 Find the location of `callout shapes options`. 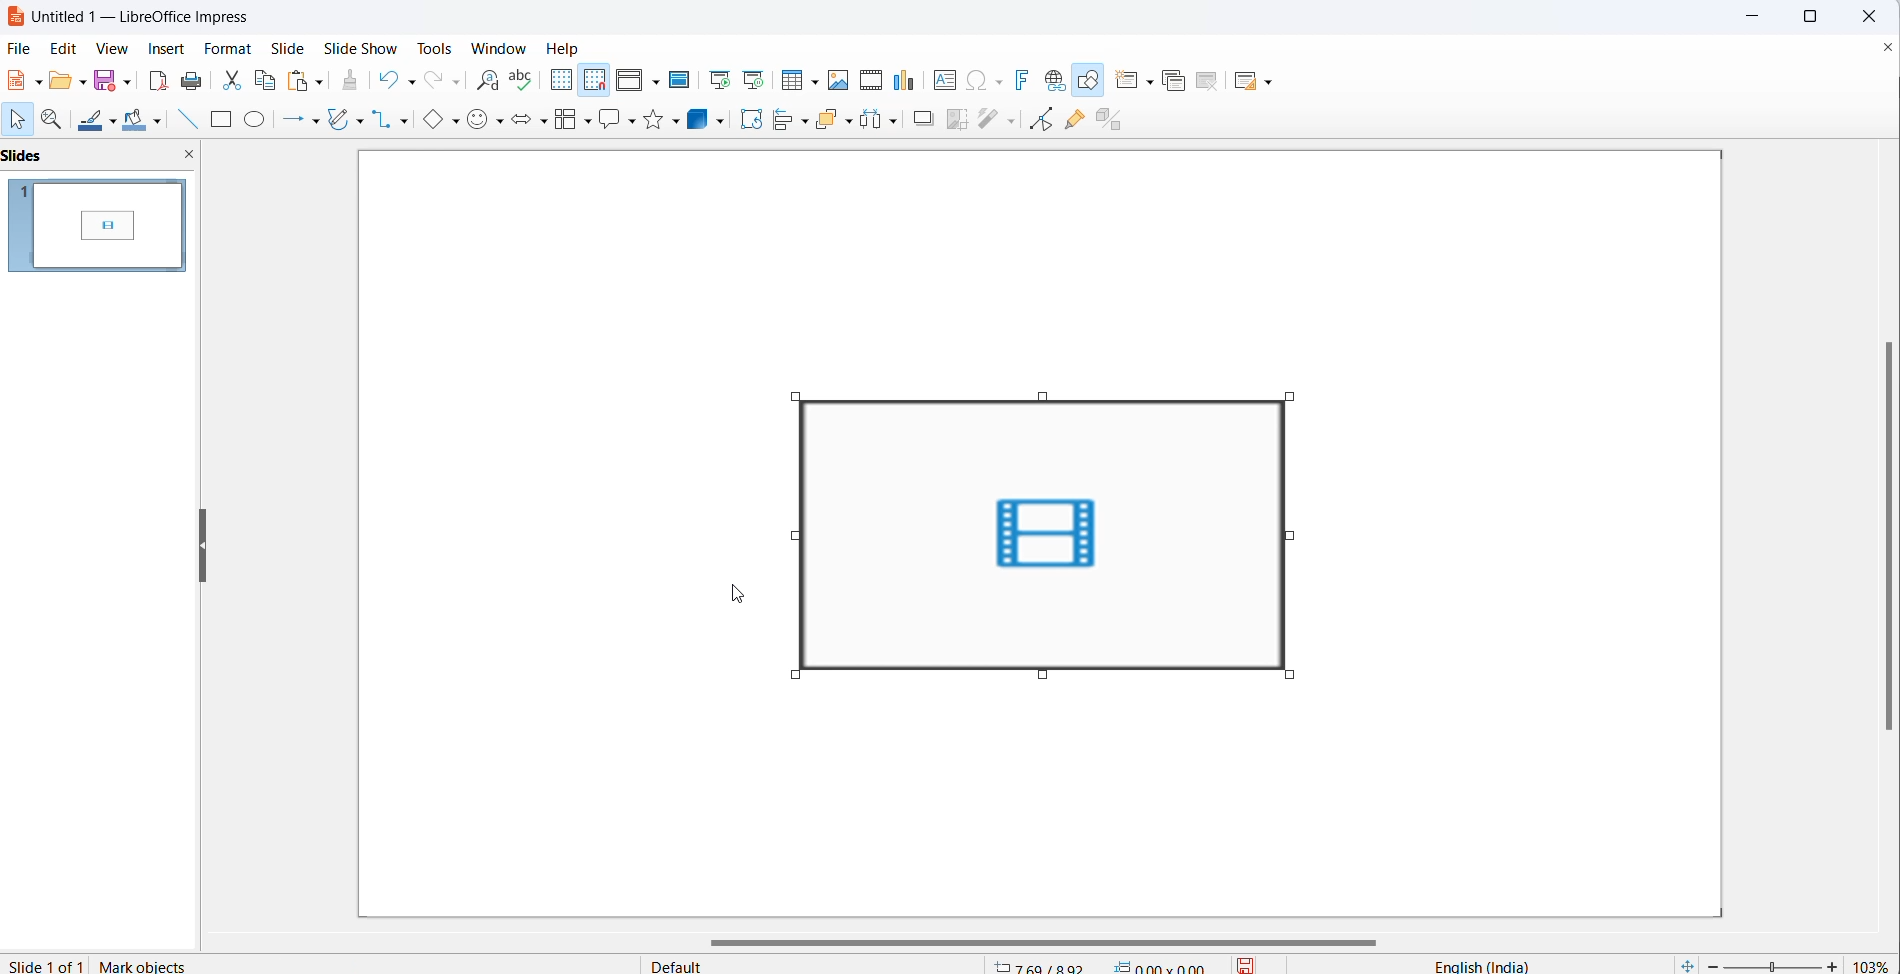

callout shapes options is located at coordinates (631, 123).